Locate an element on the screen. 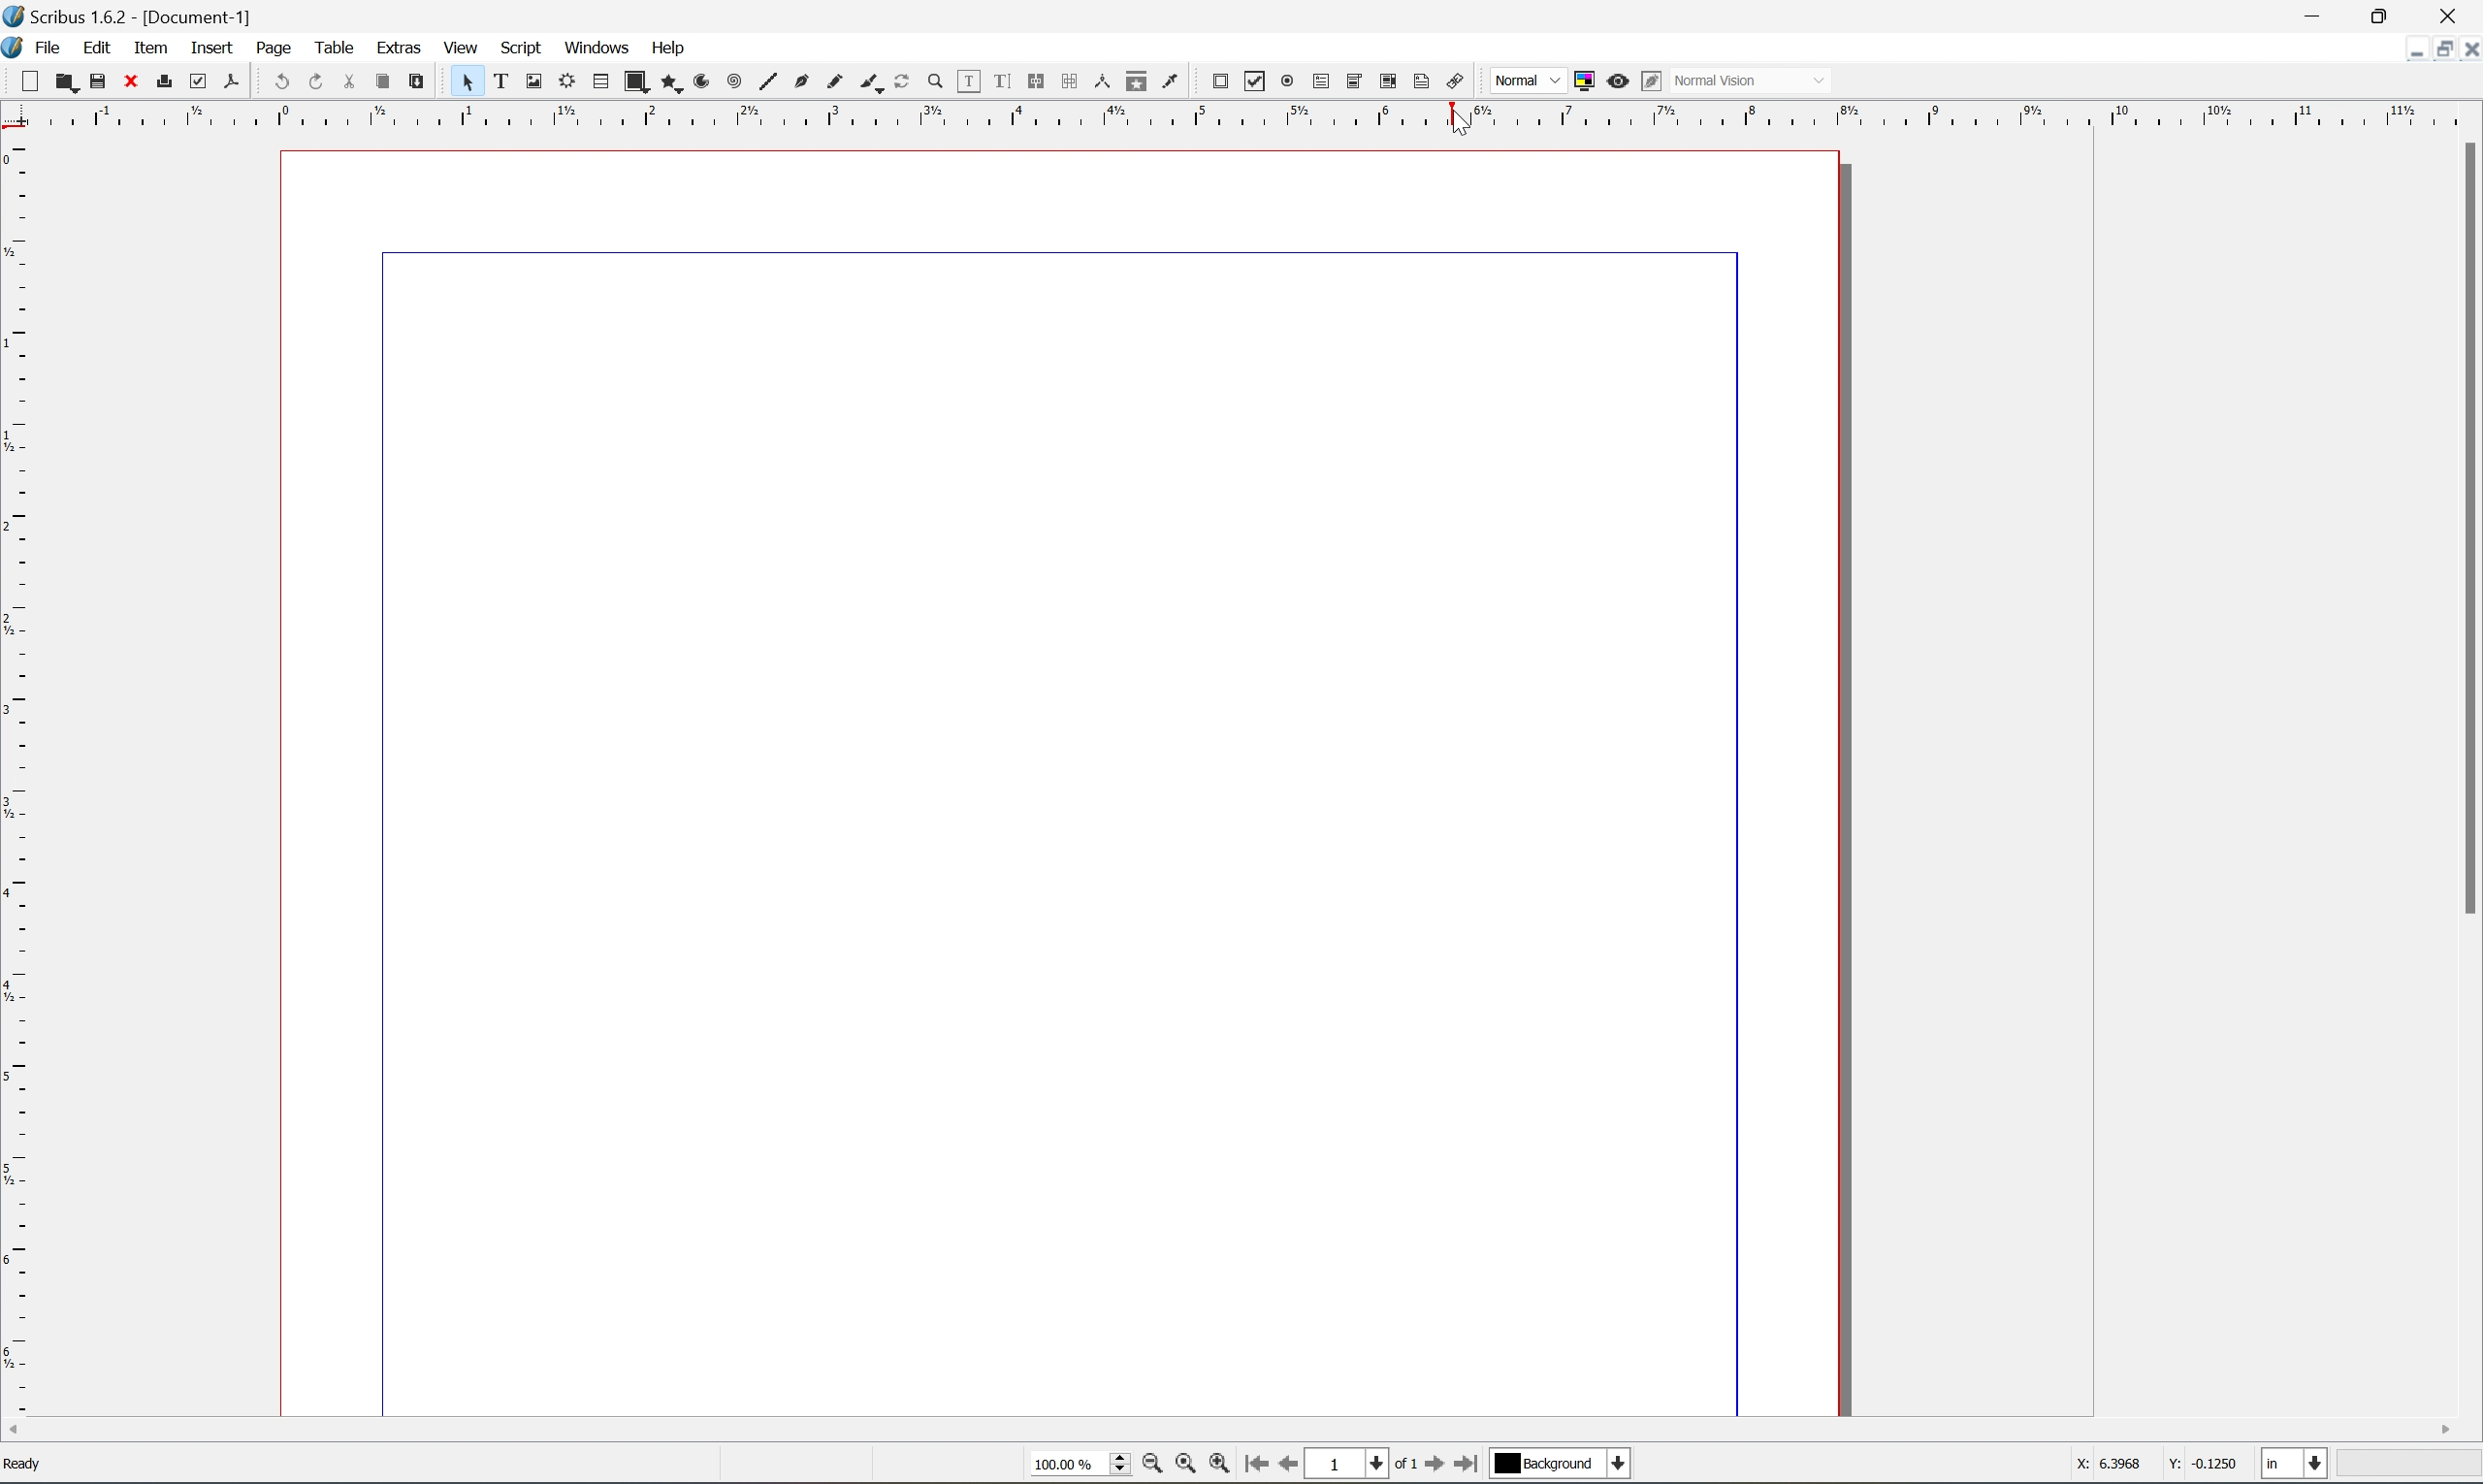 Image resolution: width=2483 pixels, height=1484 pixels. ruler is located at coordinates (16, 777).